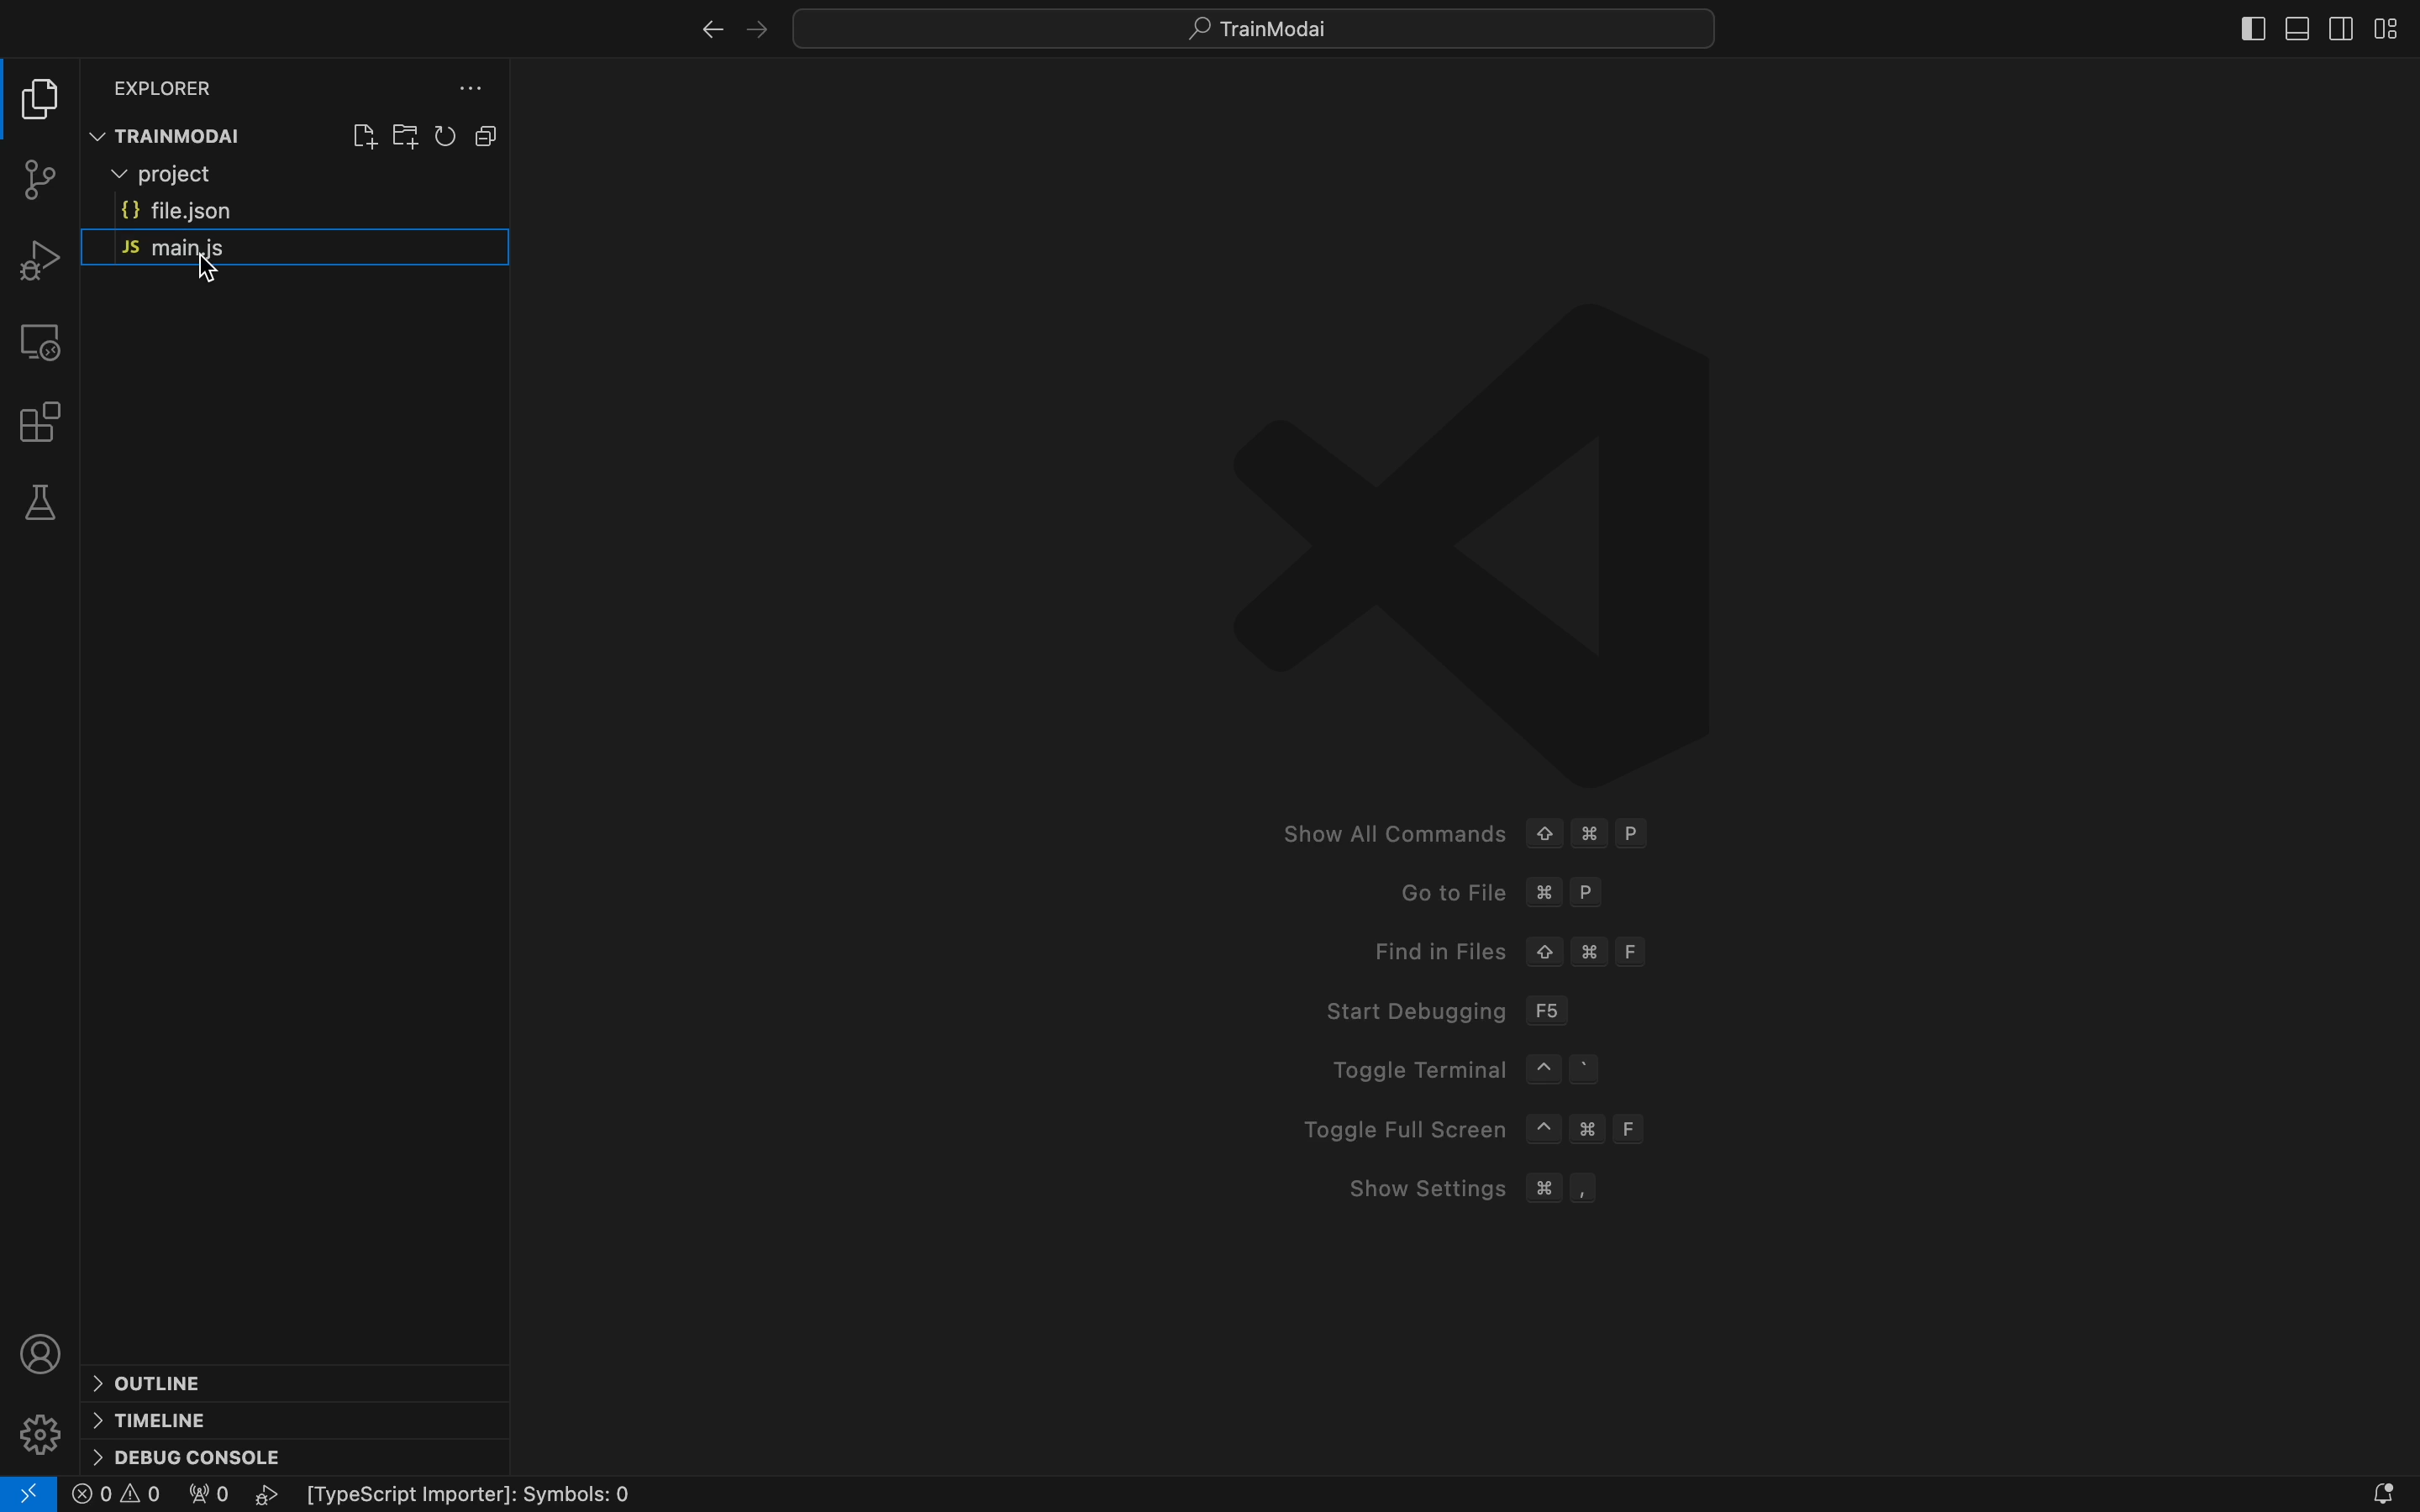 Image resolution: width=2420 pixels, height=1512 pixels. What do you see at coordinates (1493, 883) in the screenshot?
I see `Go to fike` at bounding box center [1493, 883].